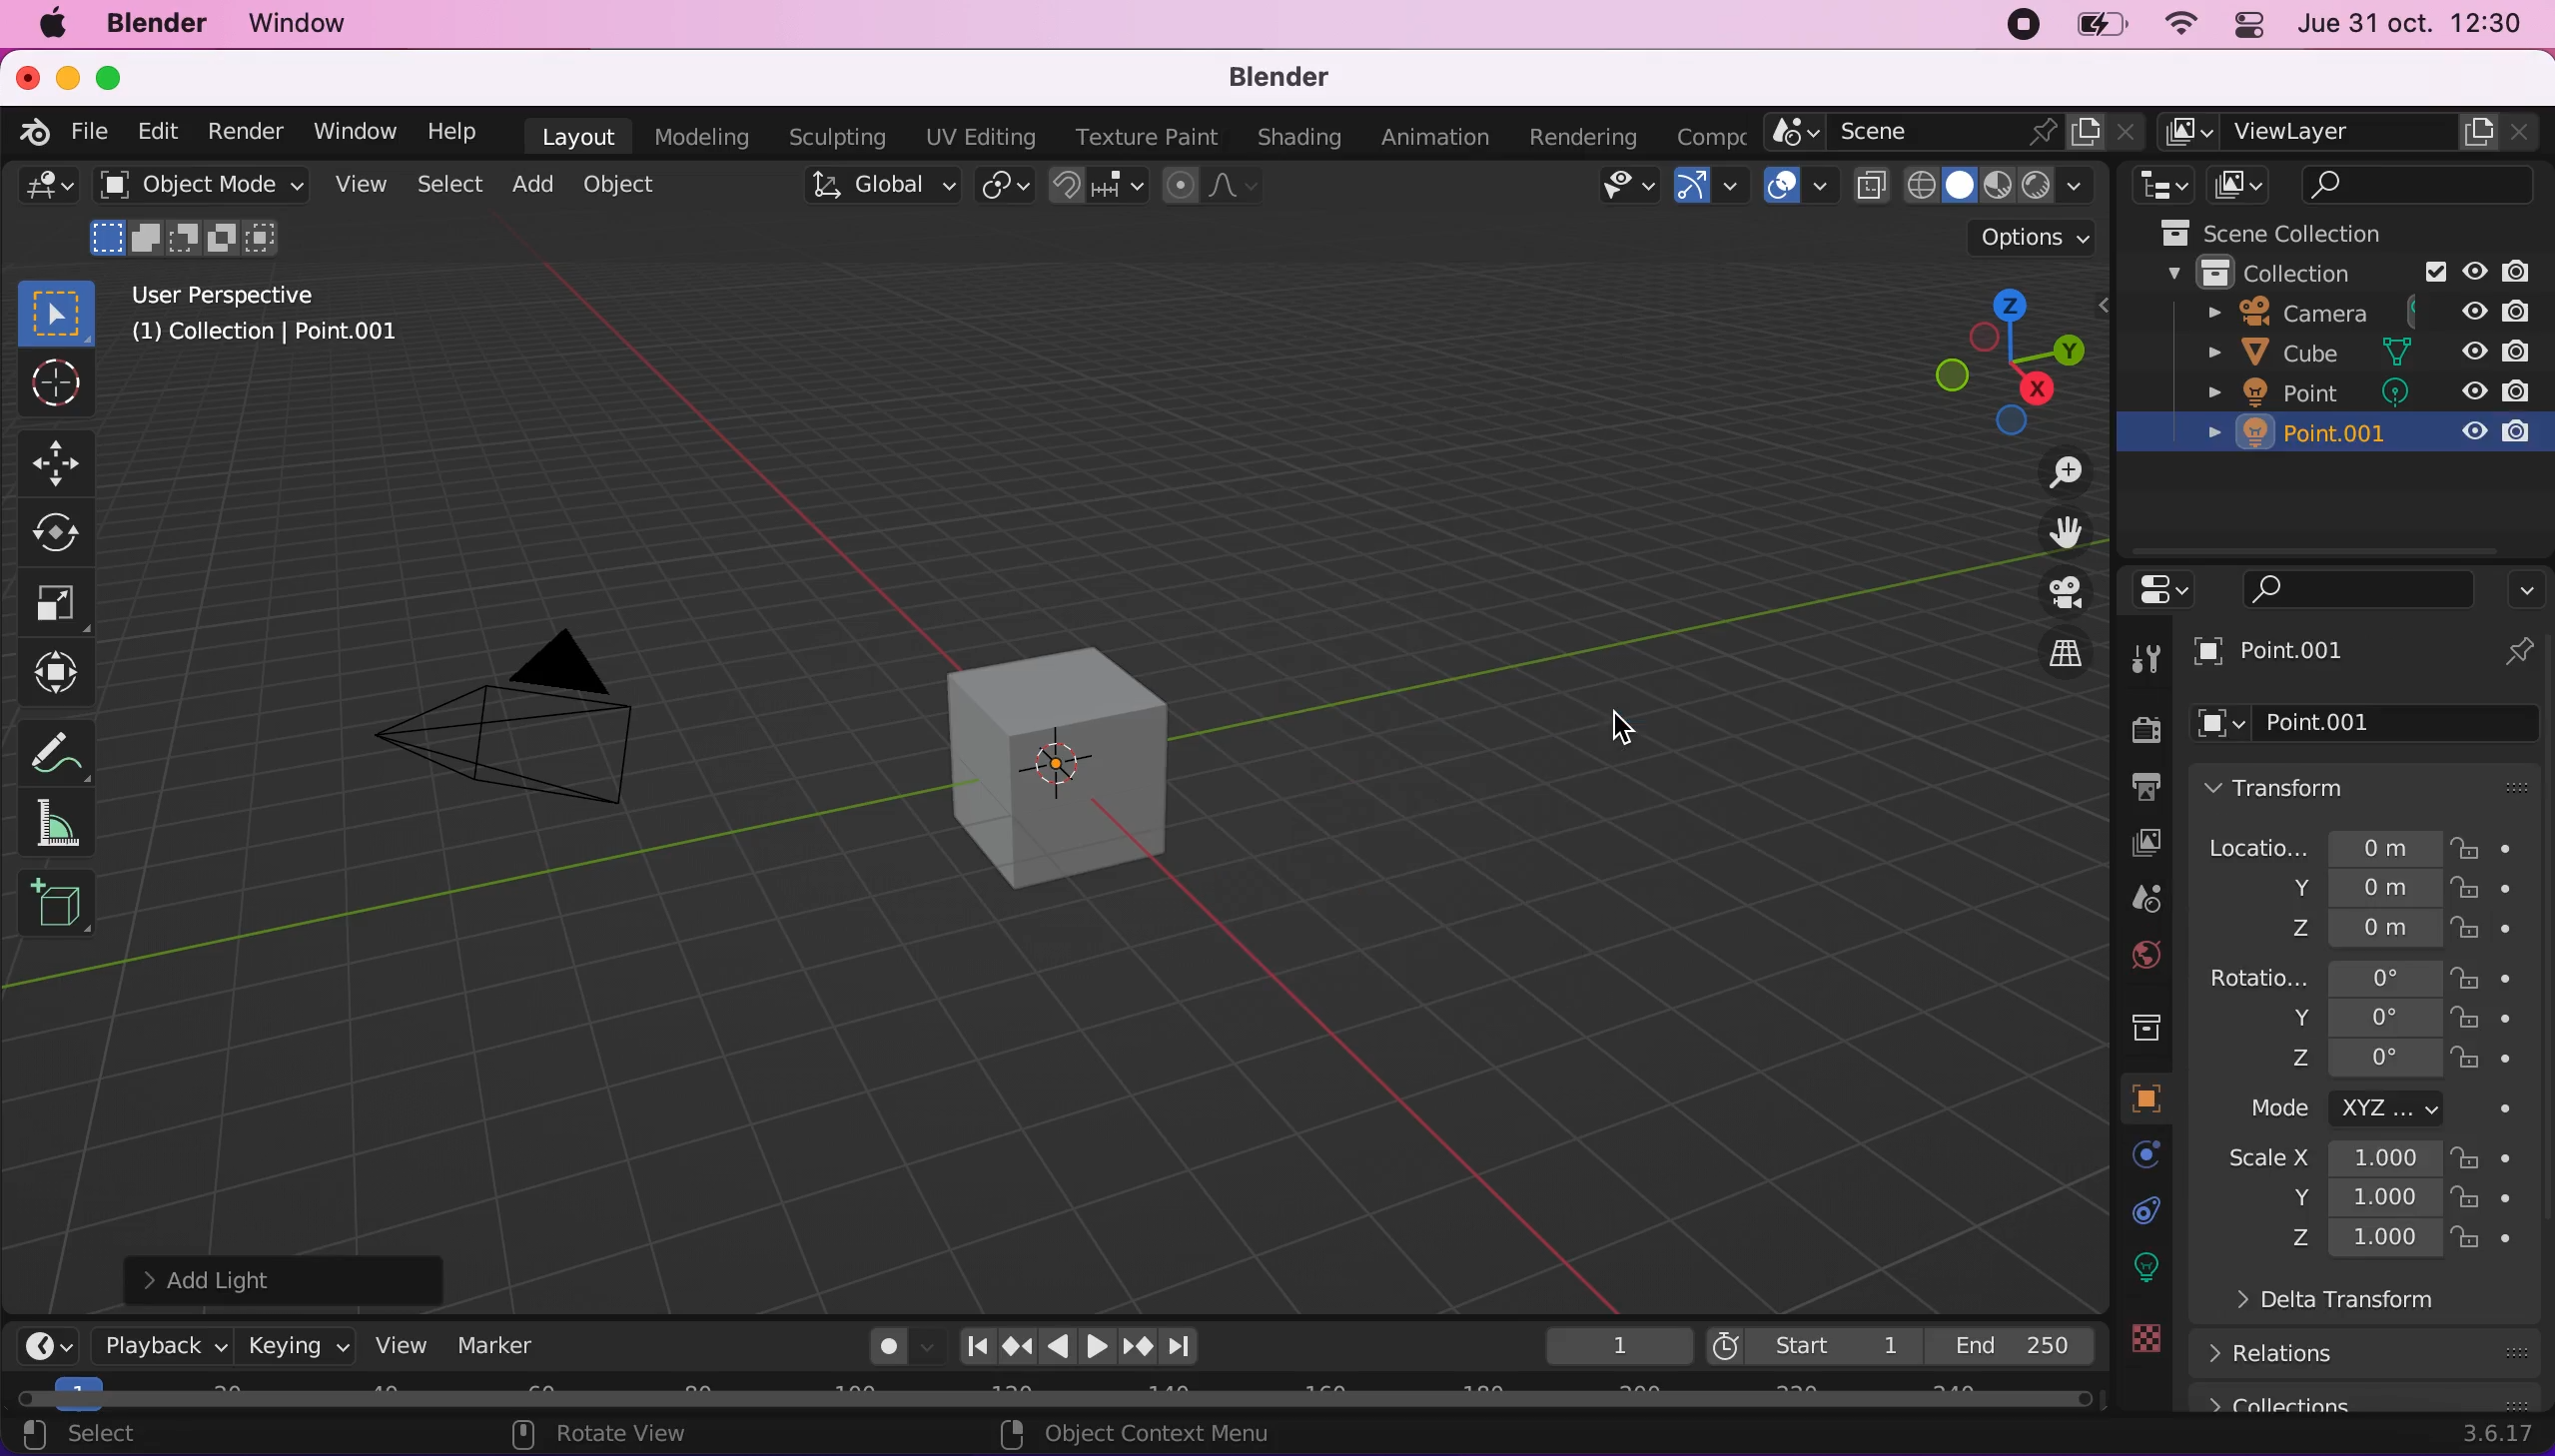 The height and width of the screenshot is (1456, 2555). Describe the element at coordinates (299, 1344) in the screenshot. I see `keying` at that location.